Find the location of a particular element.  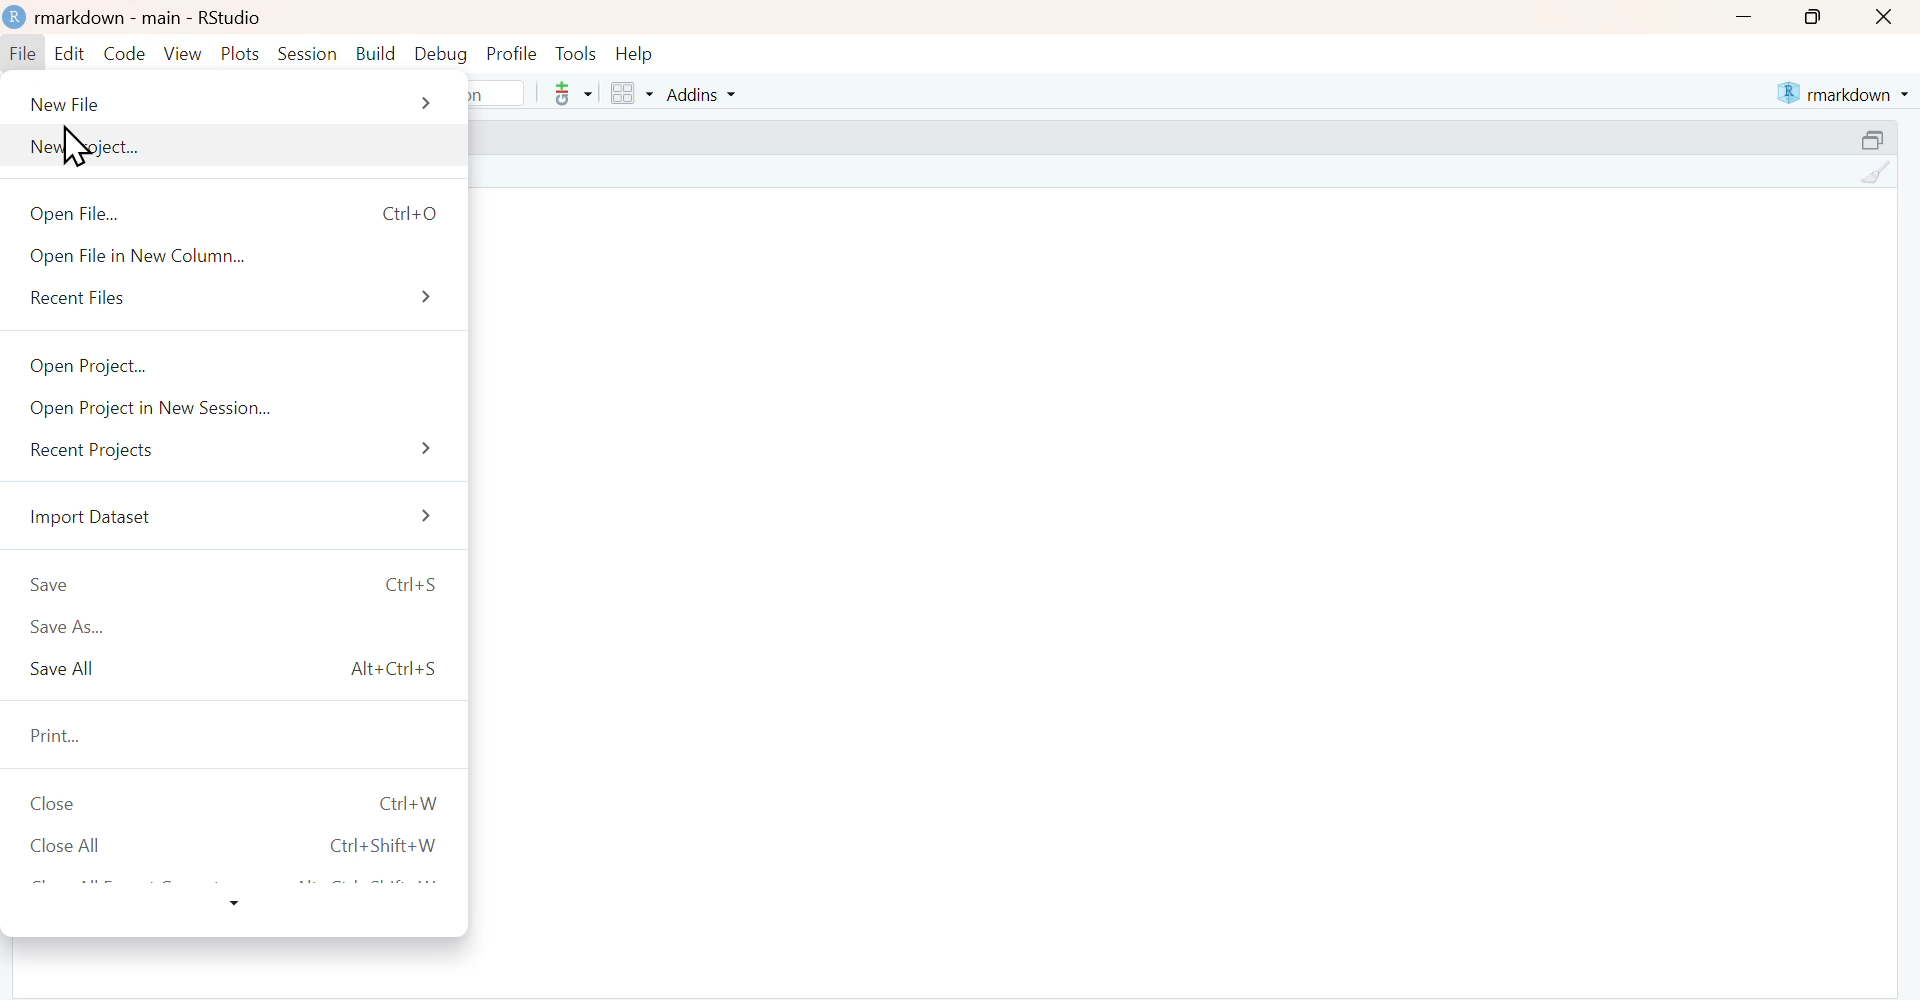

close all is located at coordinates (242, 845).